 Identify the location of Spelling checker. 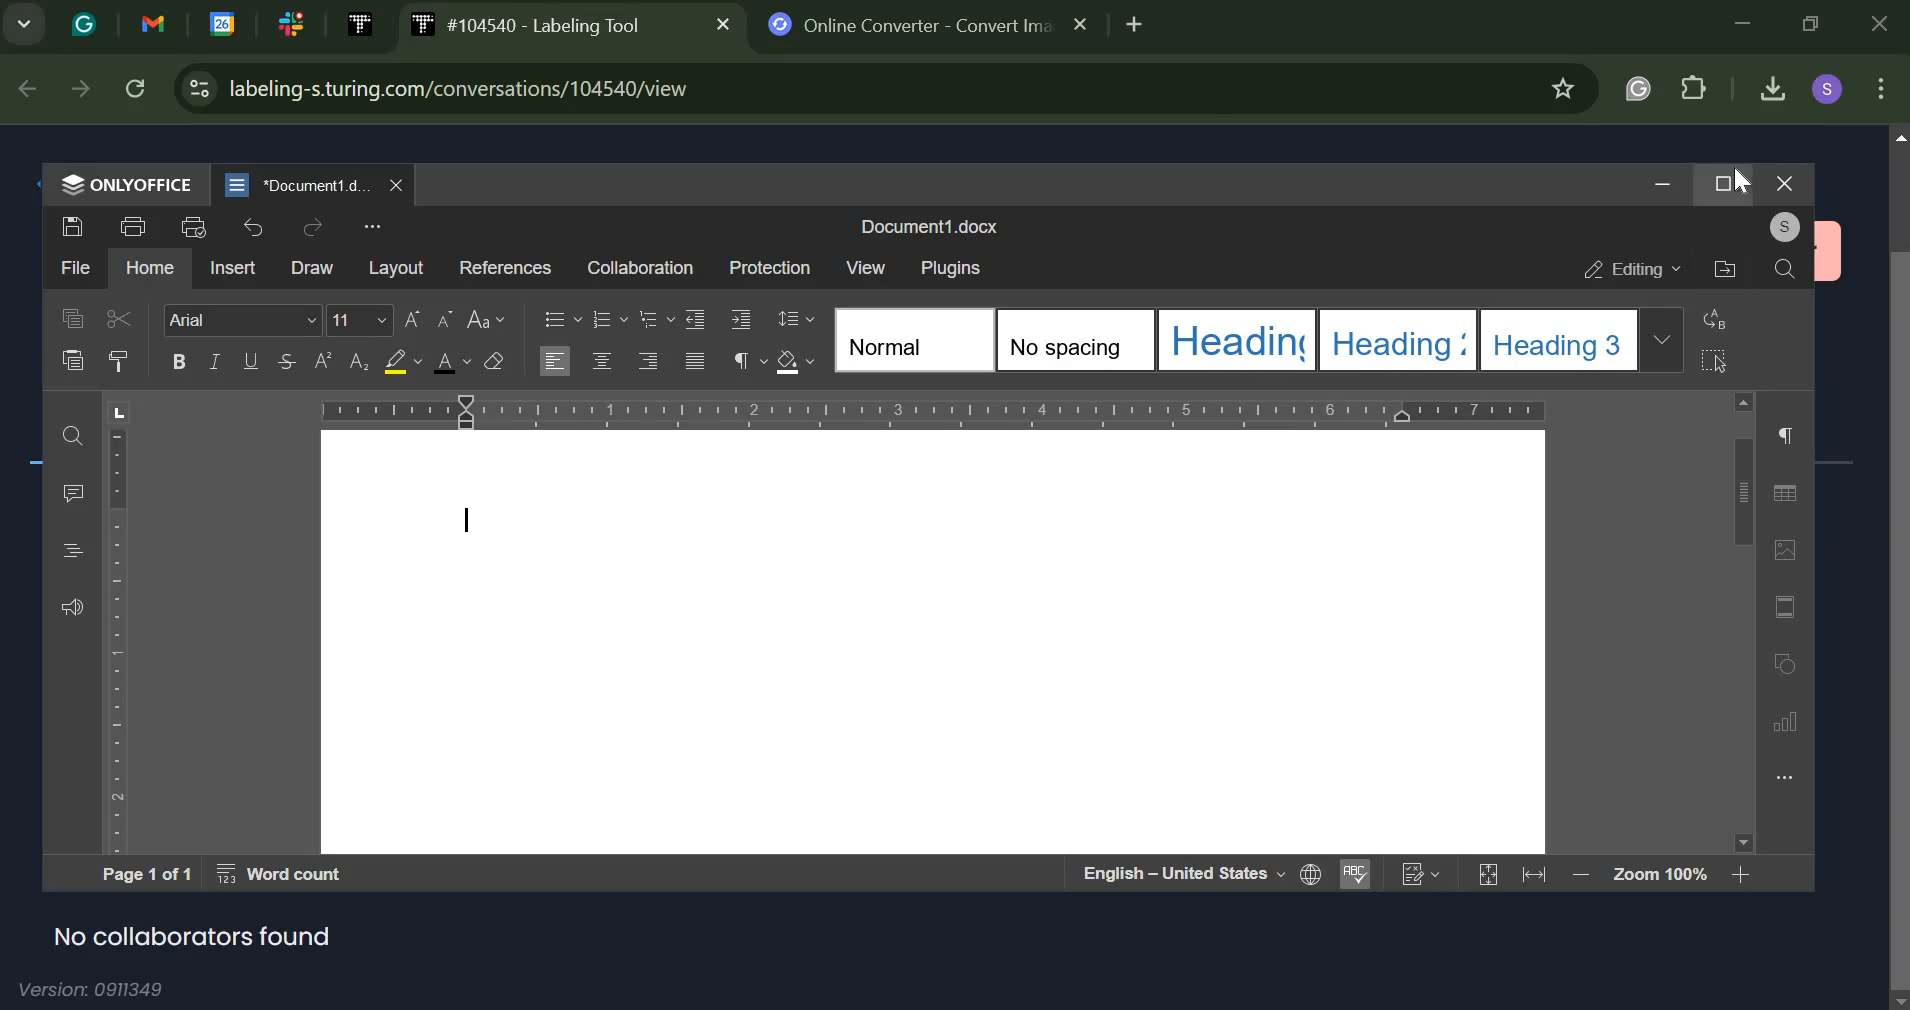
(1355, 875).